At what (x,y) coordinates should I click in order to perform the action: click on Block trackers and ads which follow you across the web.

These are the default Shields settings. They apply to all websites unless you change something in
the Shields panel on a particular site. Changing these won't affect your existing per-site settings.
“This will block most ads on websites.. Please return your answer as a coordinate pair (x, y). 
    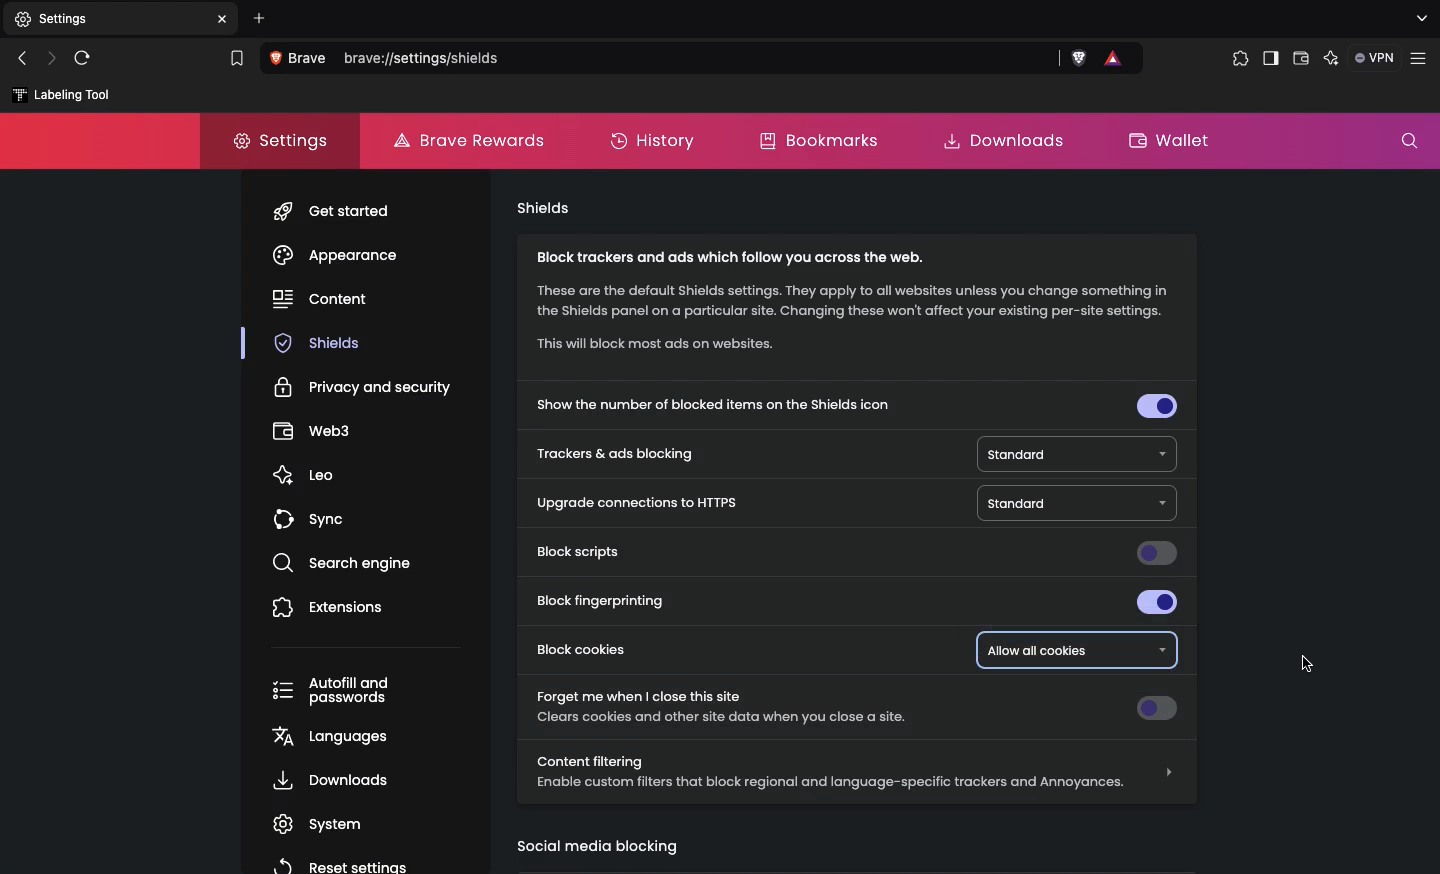
    Looking at the image, I should click on (849, 309).